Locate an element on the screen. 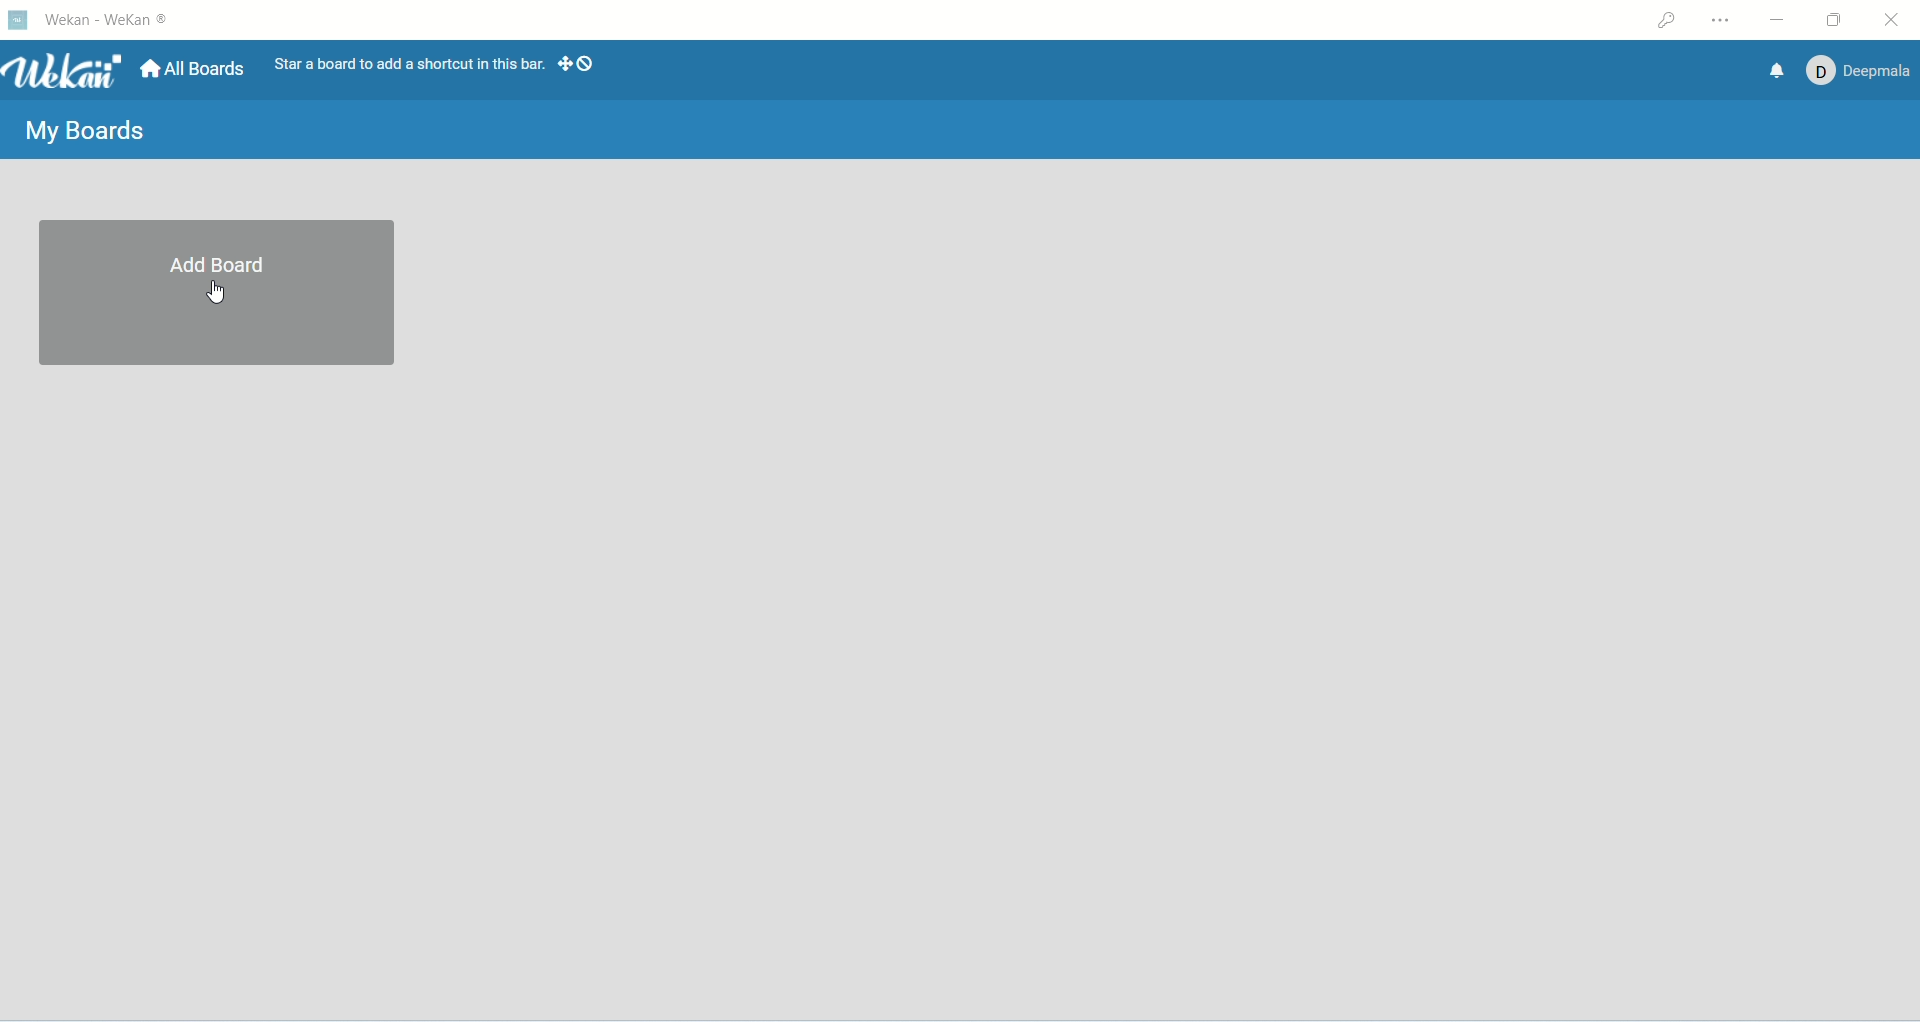  star a board to add a shortcut in this bar is located at coordinates (406, 64).